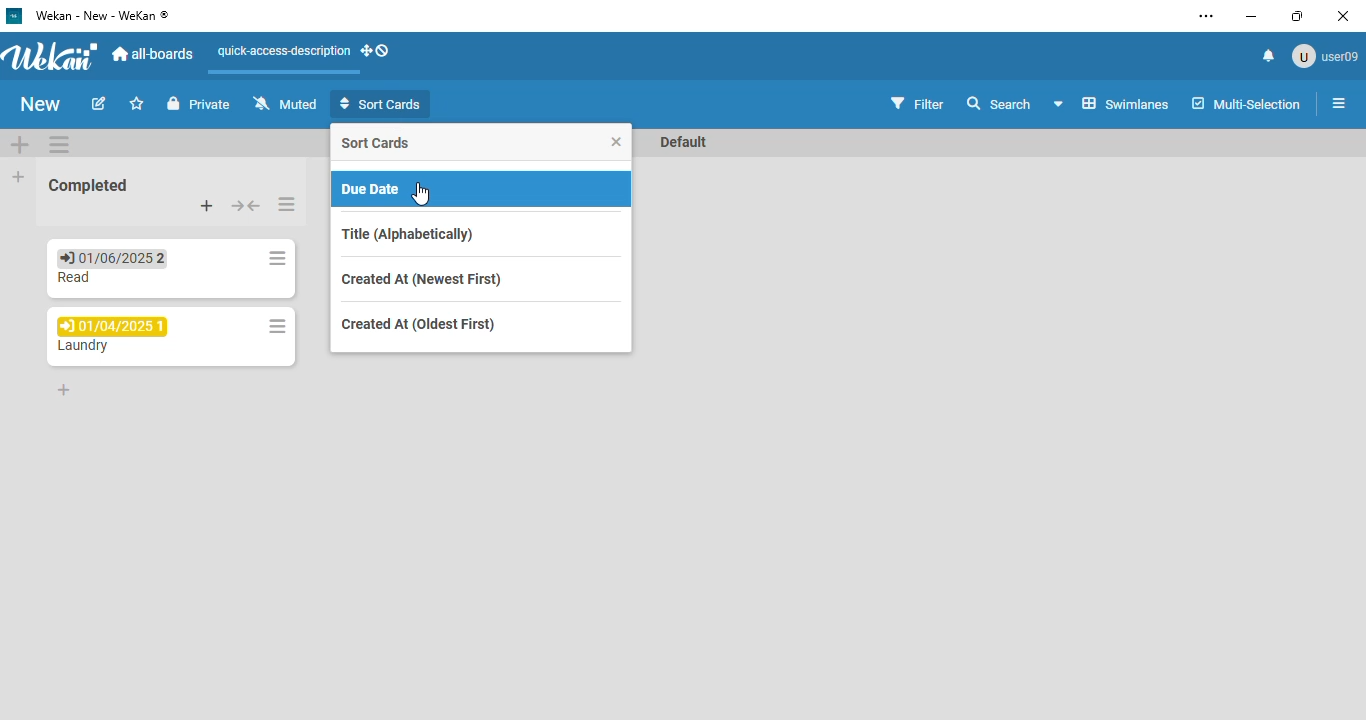 Image resolution: width=1366 pixels, height=720 pixels. What do you see at coordinates (19, 176) in the screenshot?
I see `add list` at bounding box center [19, 176].